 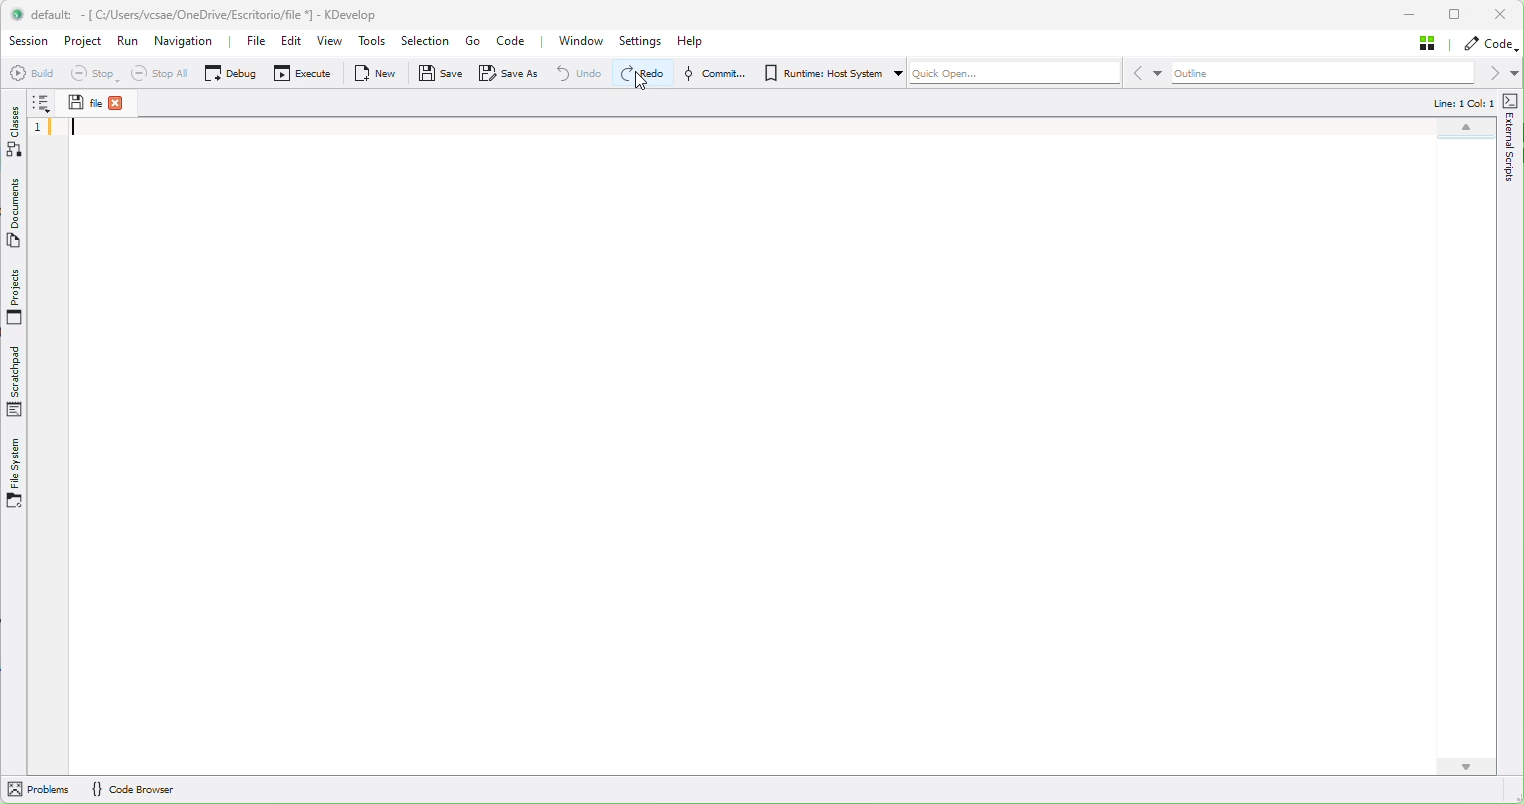 I want to click on Minimize, so click(x=1412, y=14).